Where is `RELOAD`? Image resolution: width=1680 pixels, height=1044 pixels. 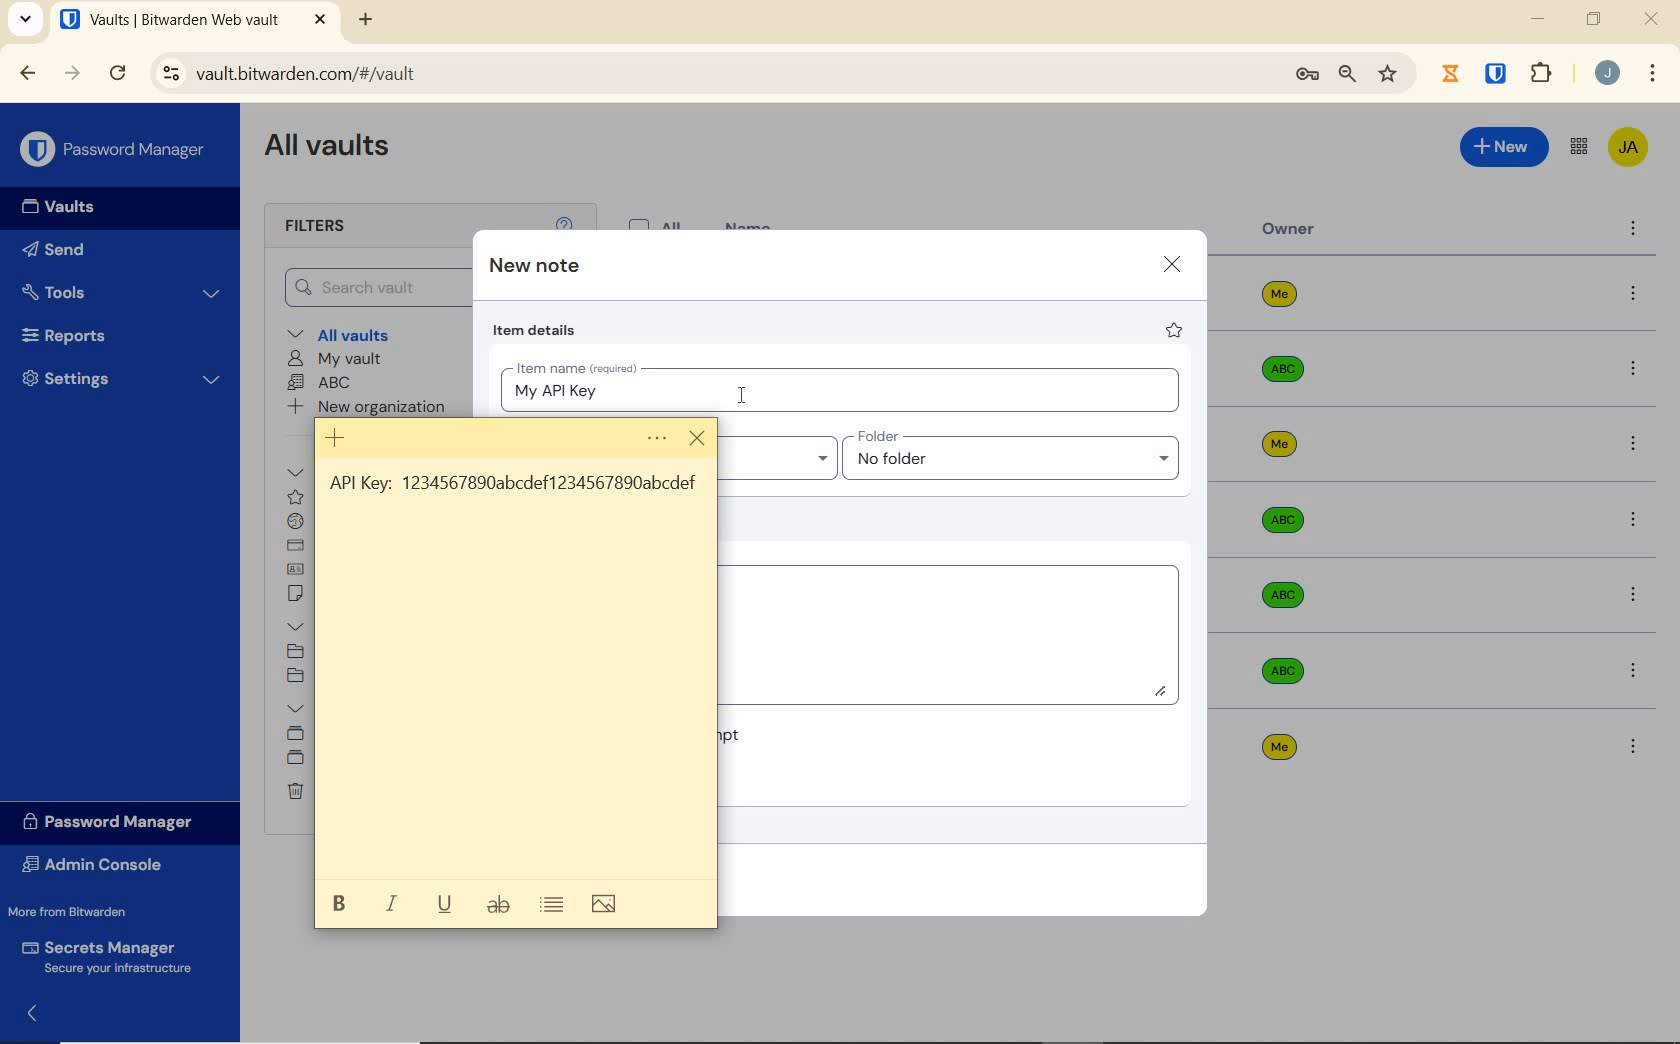 RELOAD is located at coordinates (119, 74).